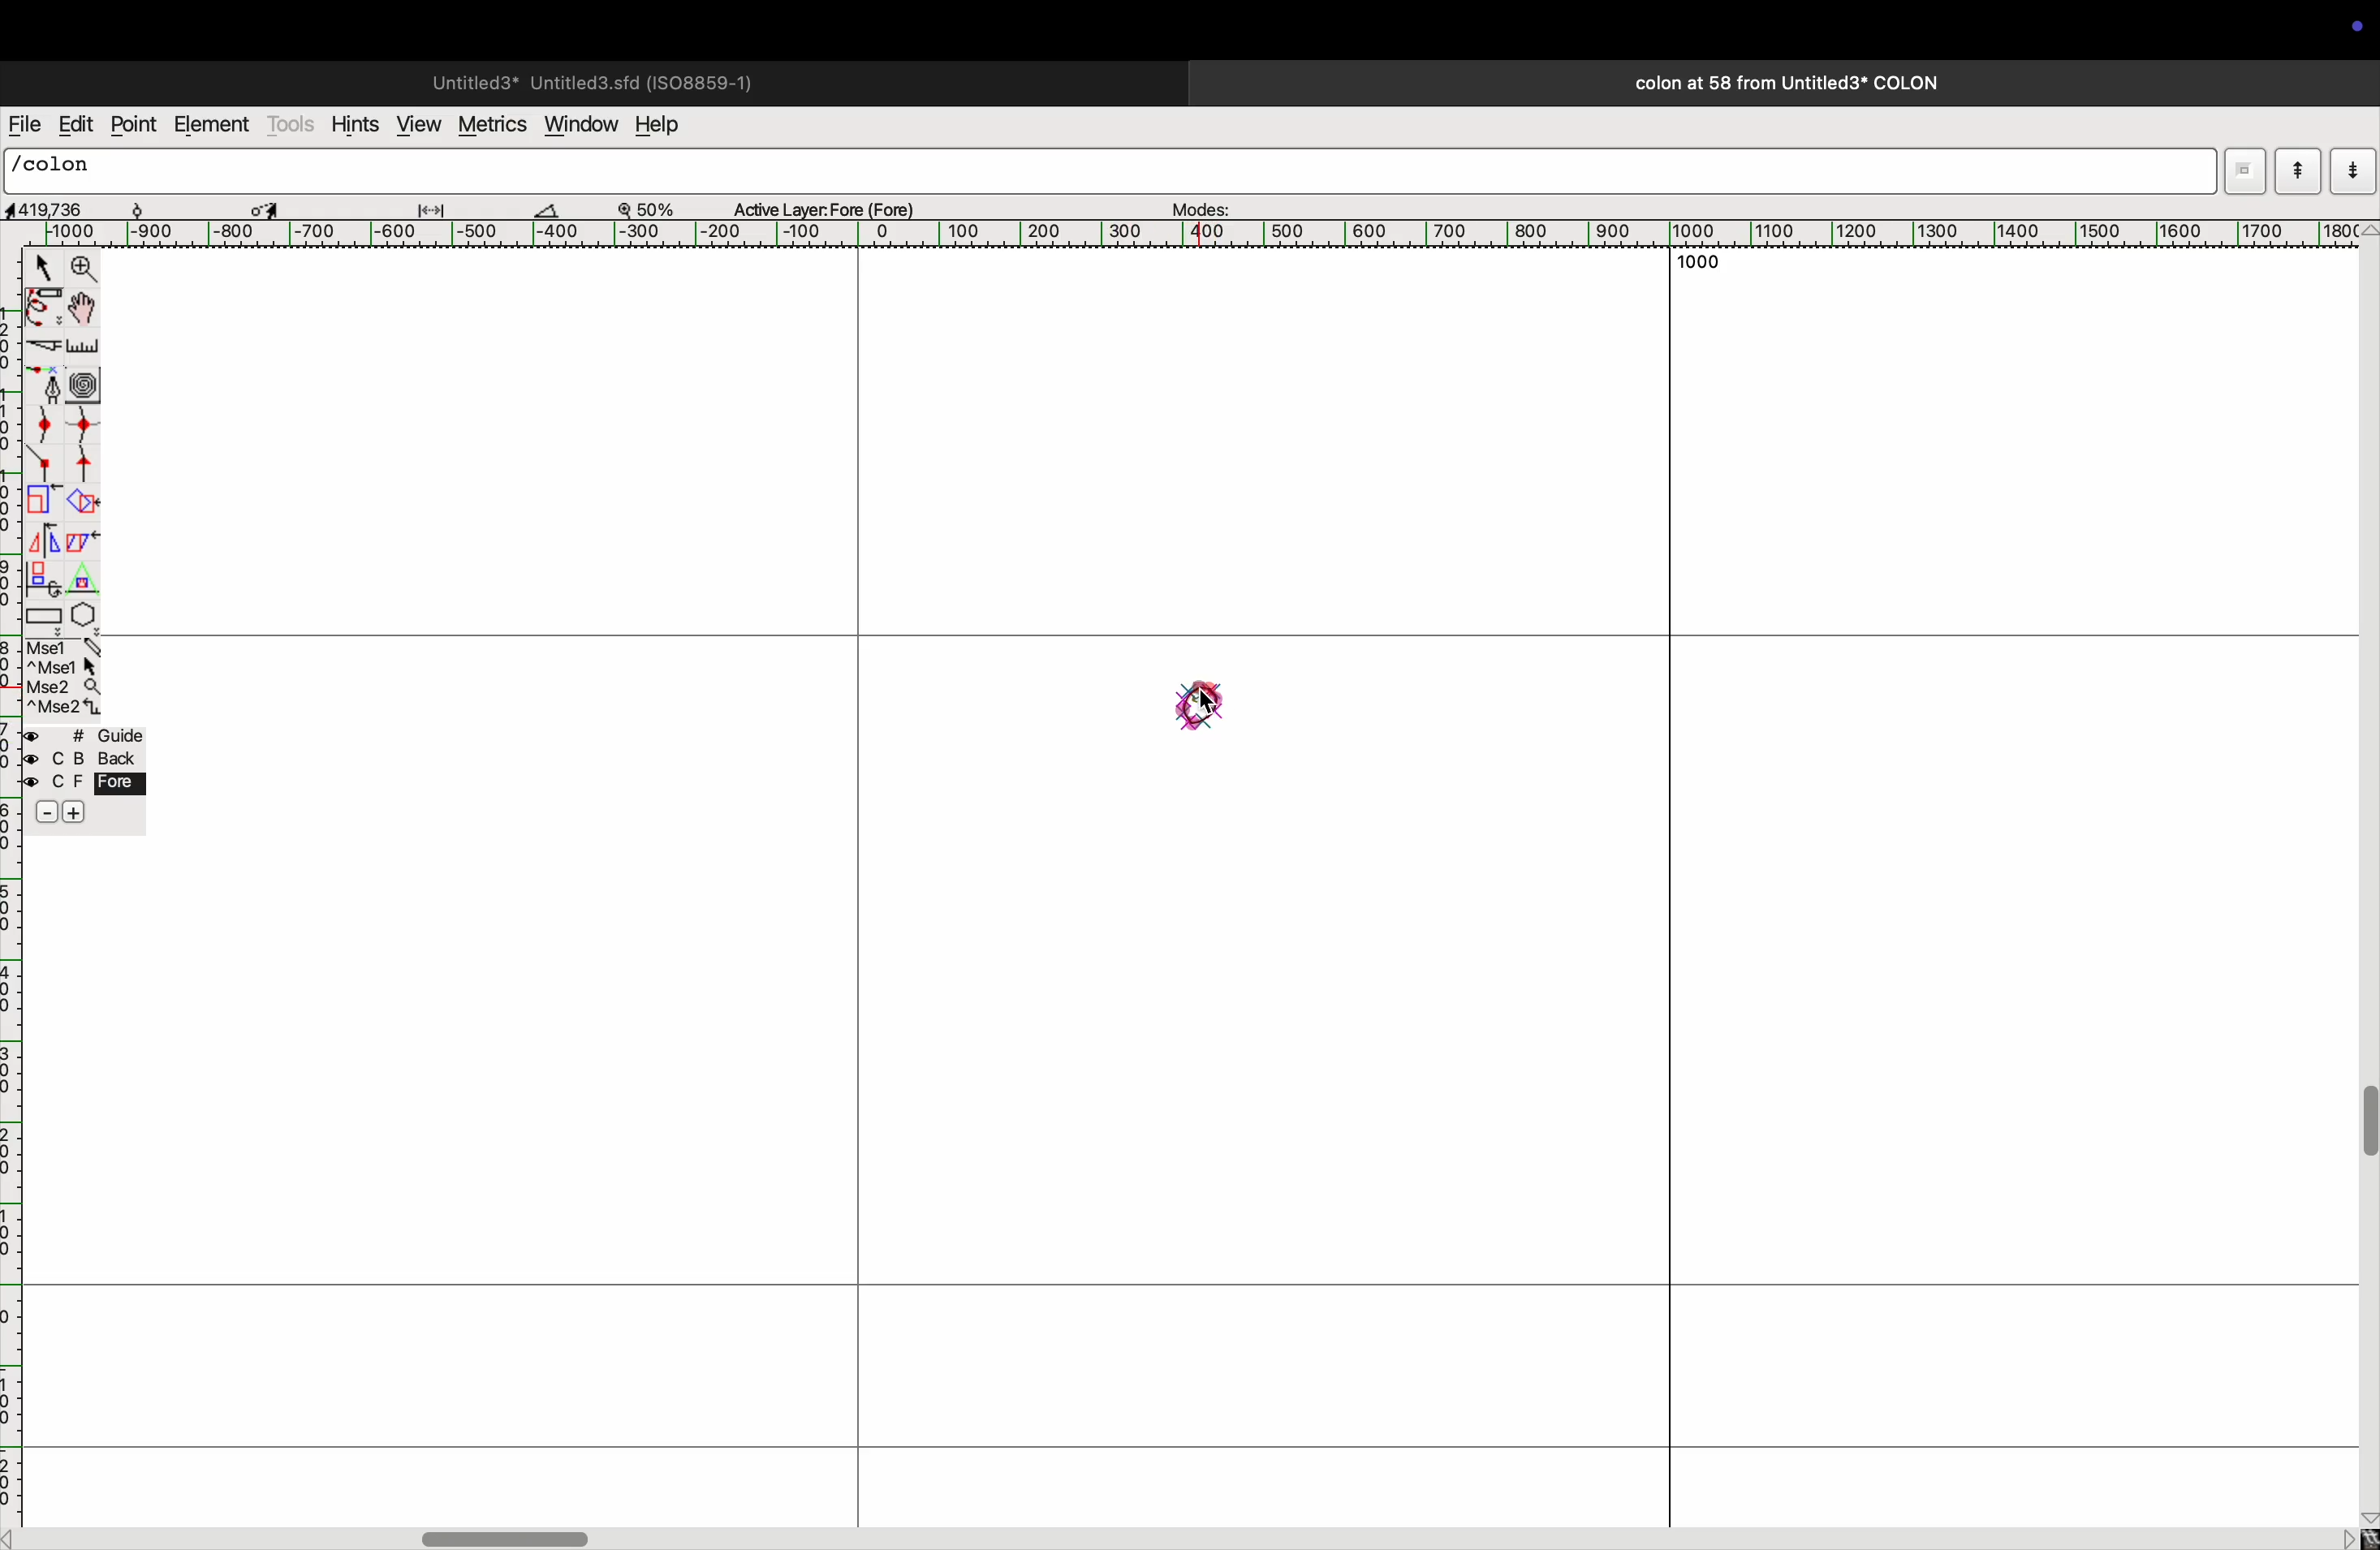 Image resolution: width=2380 pixels, height=1550 pixels. What do you see at coordinates (578, 126) in the screenshot?
I see `window` at bounding box center [578, 126].